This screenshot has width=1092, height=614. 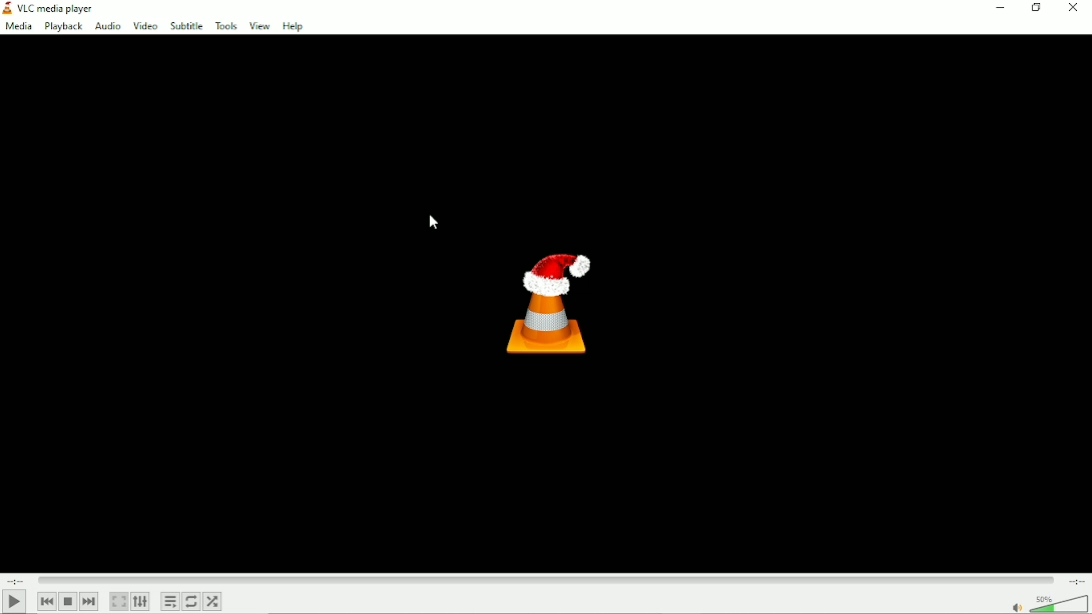 I want to click on Tools, so click(x=226, y=26).